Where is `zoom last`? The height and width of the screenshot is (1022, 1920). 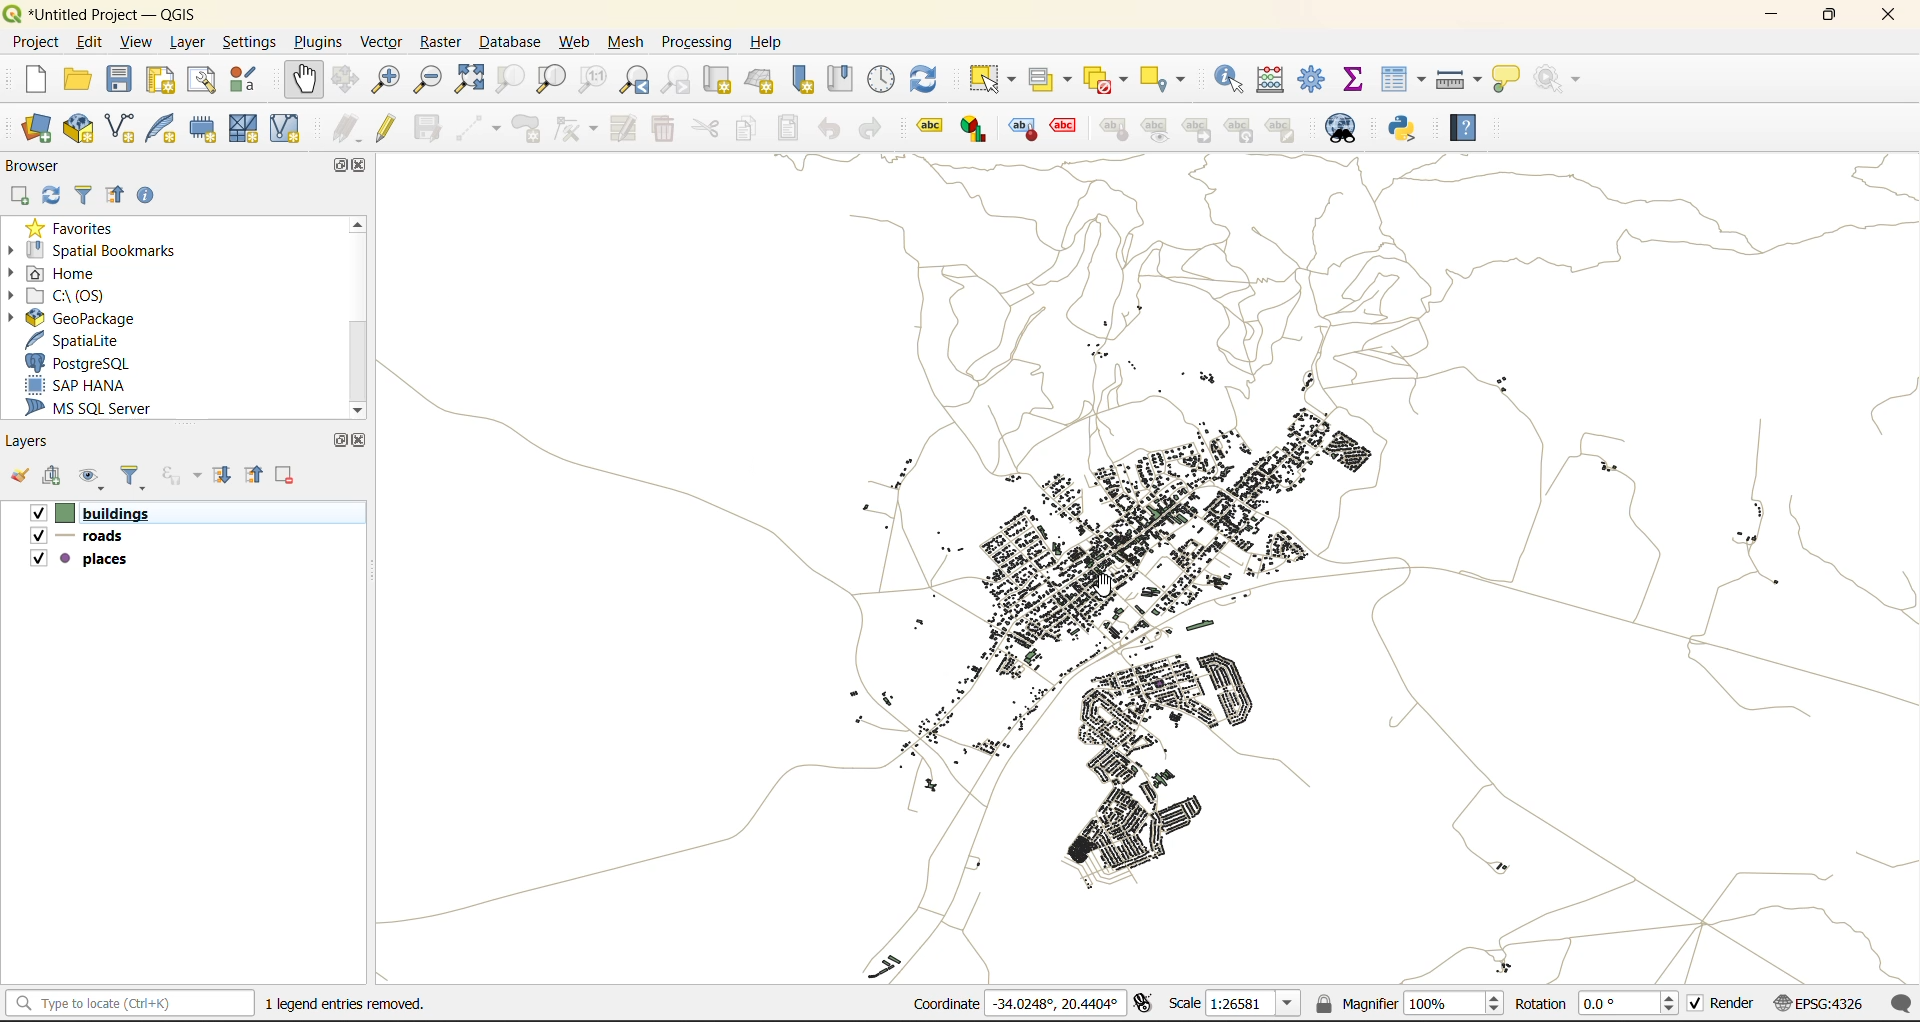
zoom last is located at coordinates (634, 83).